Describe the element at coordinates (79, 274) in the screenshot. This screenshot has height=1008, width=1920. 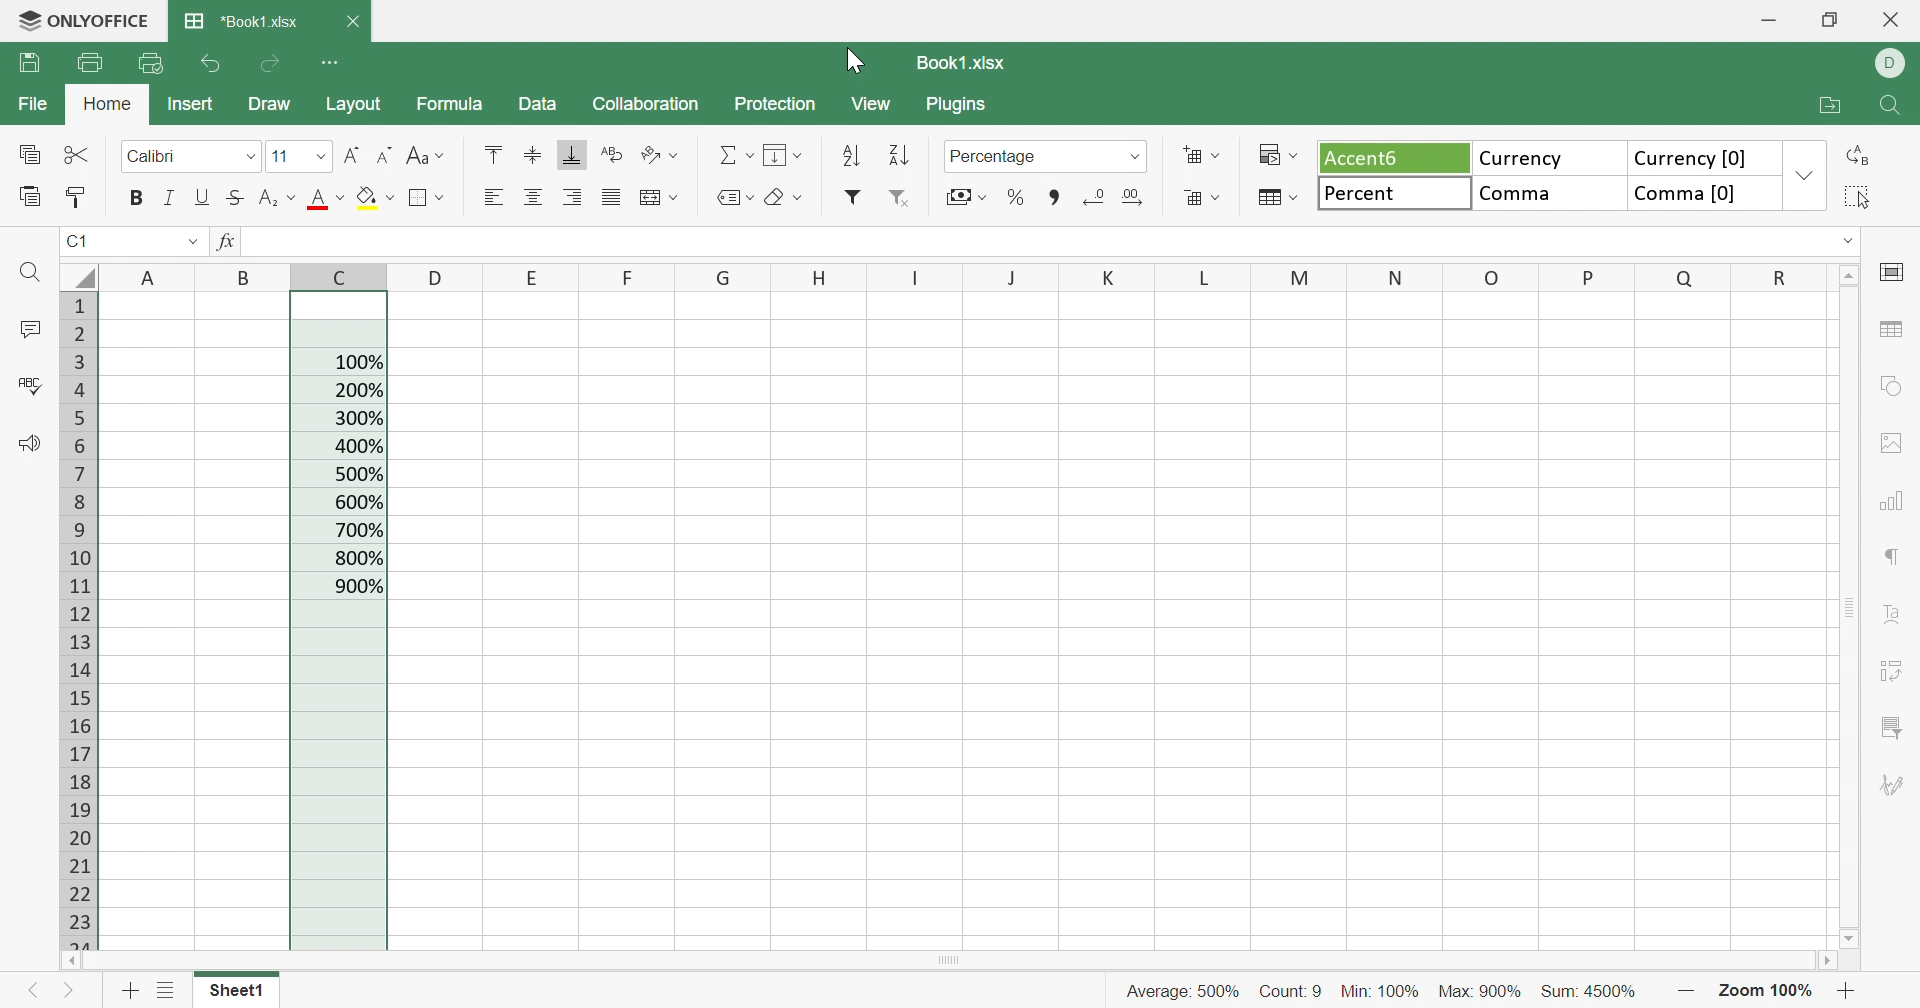
I see `Select all` at that location.